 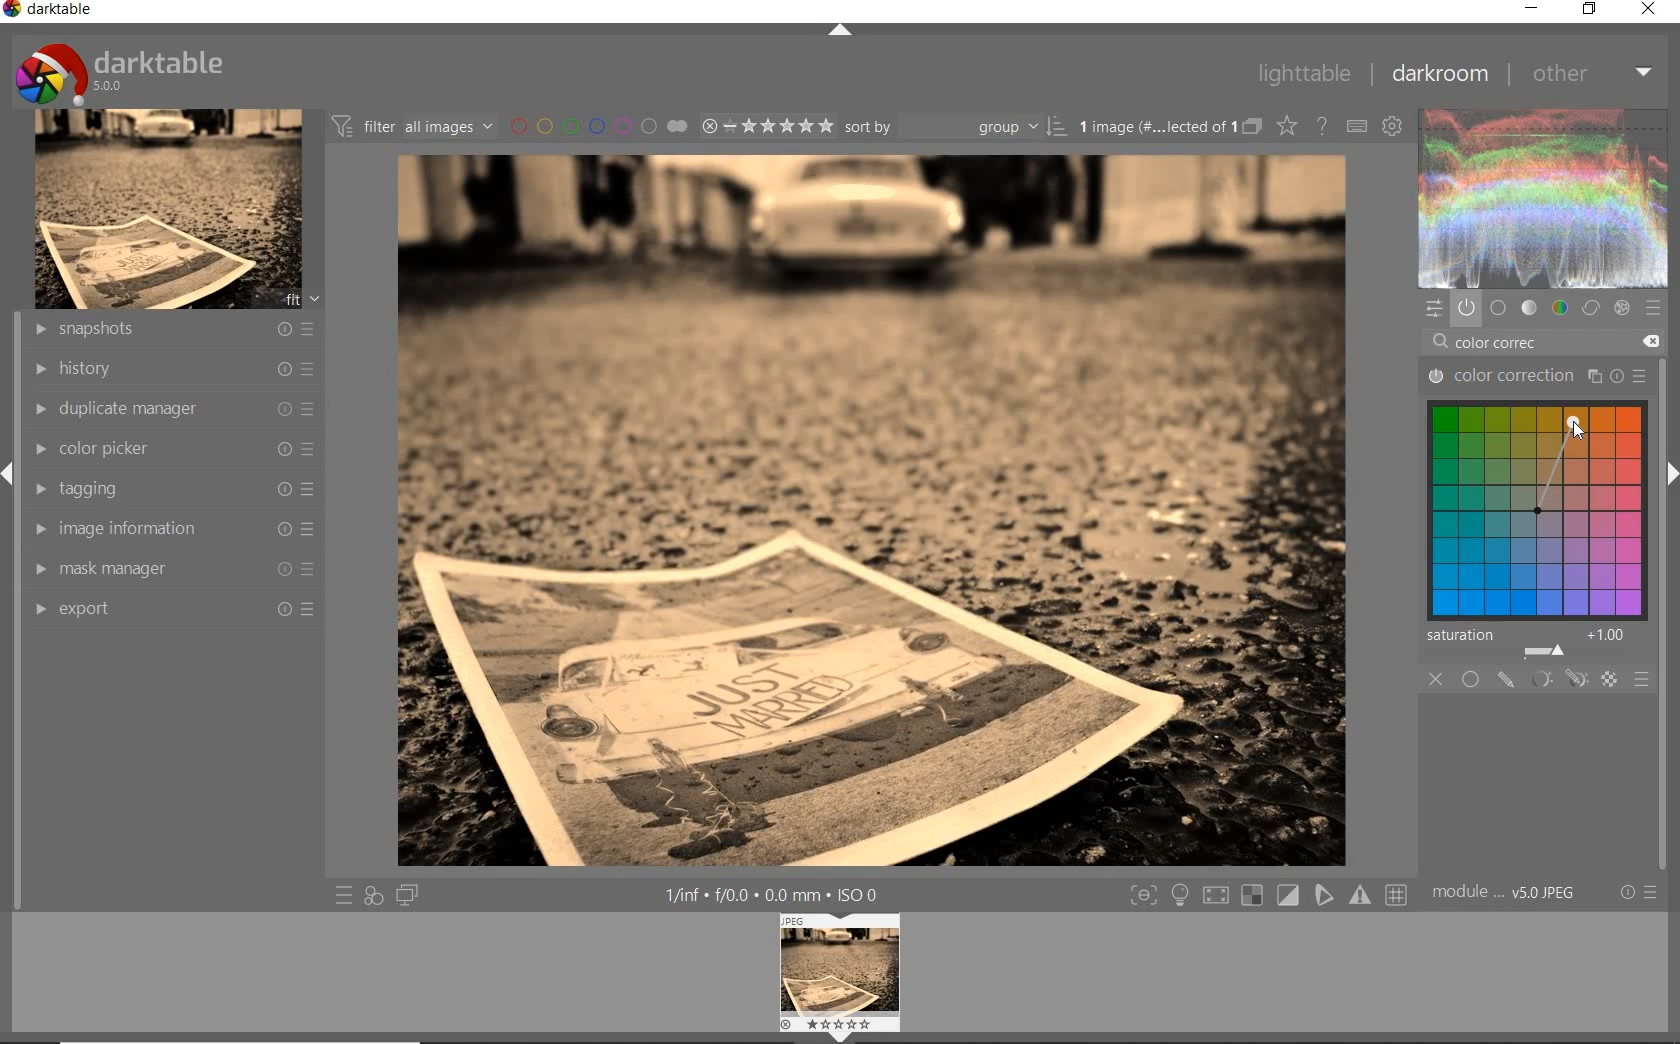 I want to click on darkroom, so click(x=1438, y=71).